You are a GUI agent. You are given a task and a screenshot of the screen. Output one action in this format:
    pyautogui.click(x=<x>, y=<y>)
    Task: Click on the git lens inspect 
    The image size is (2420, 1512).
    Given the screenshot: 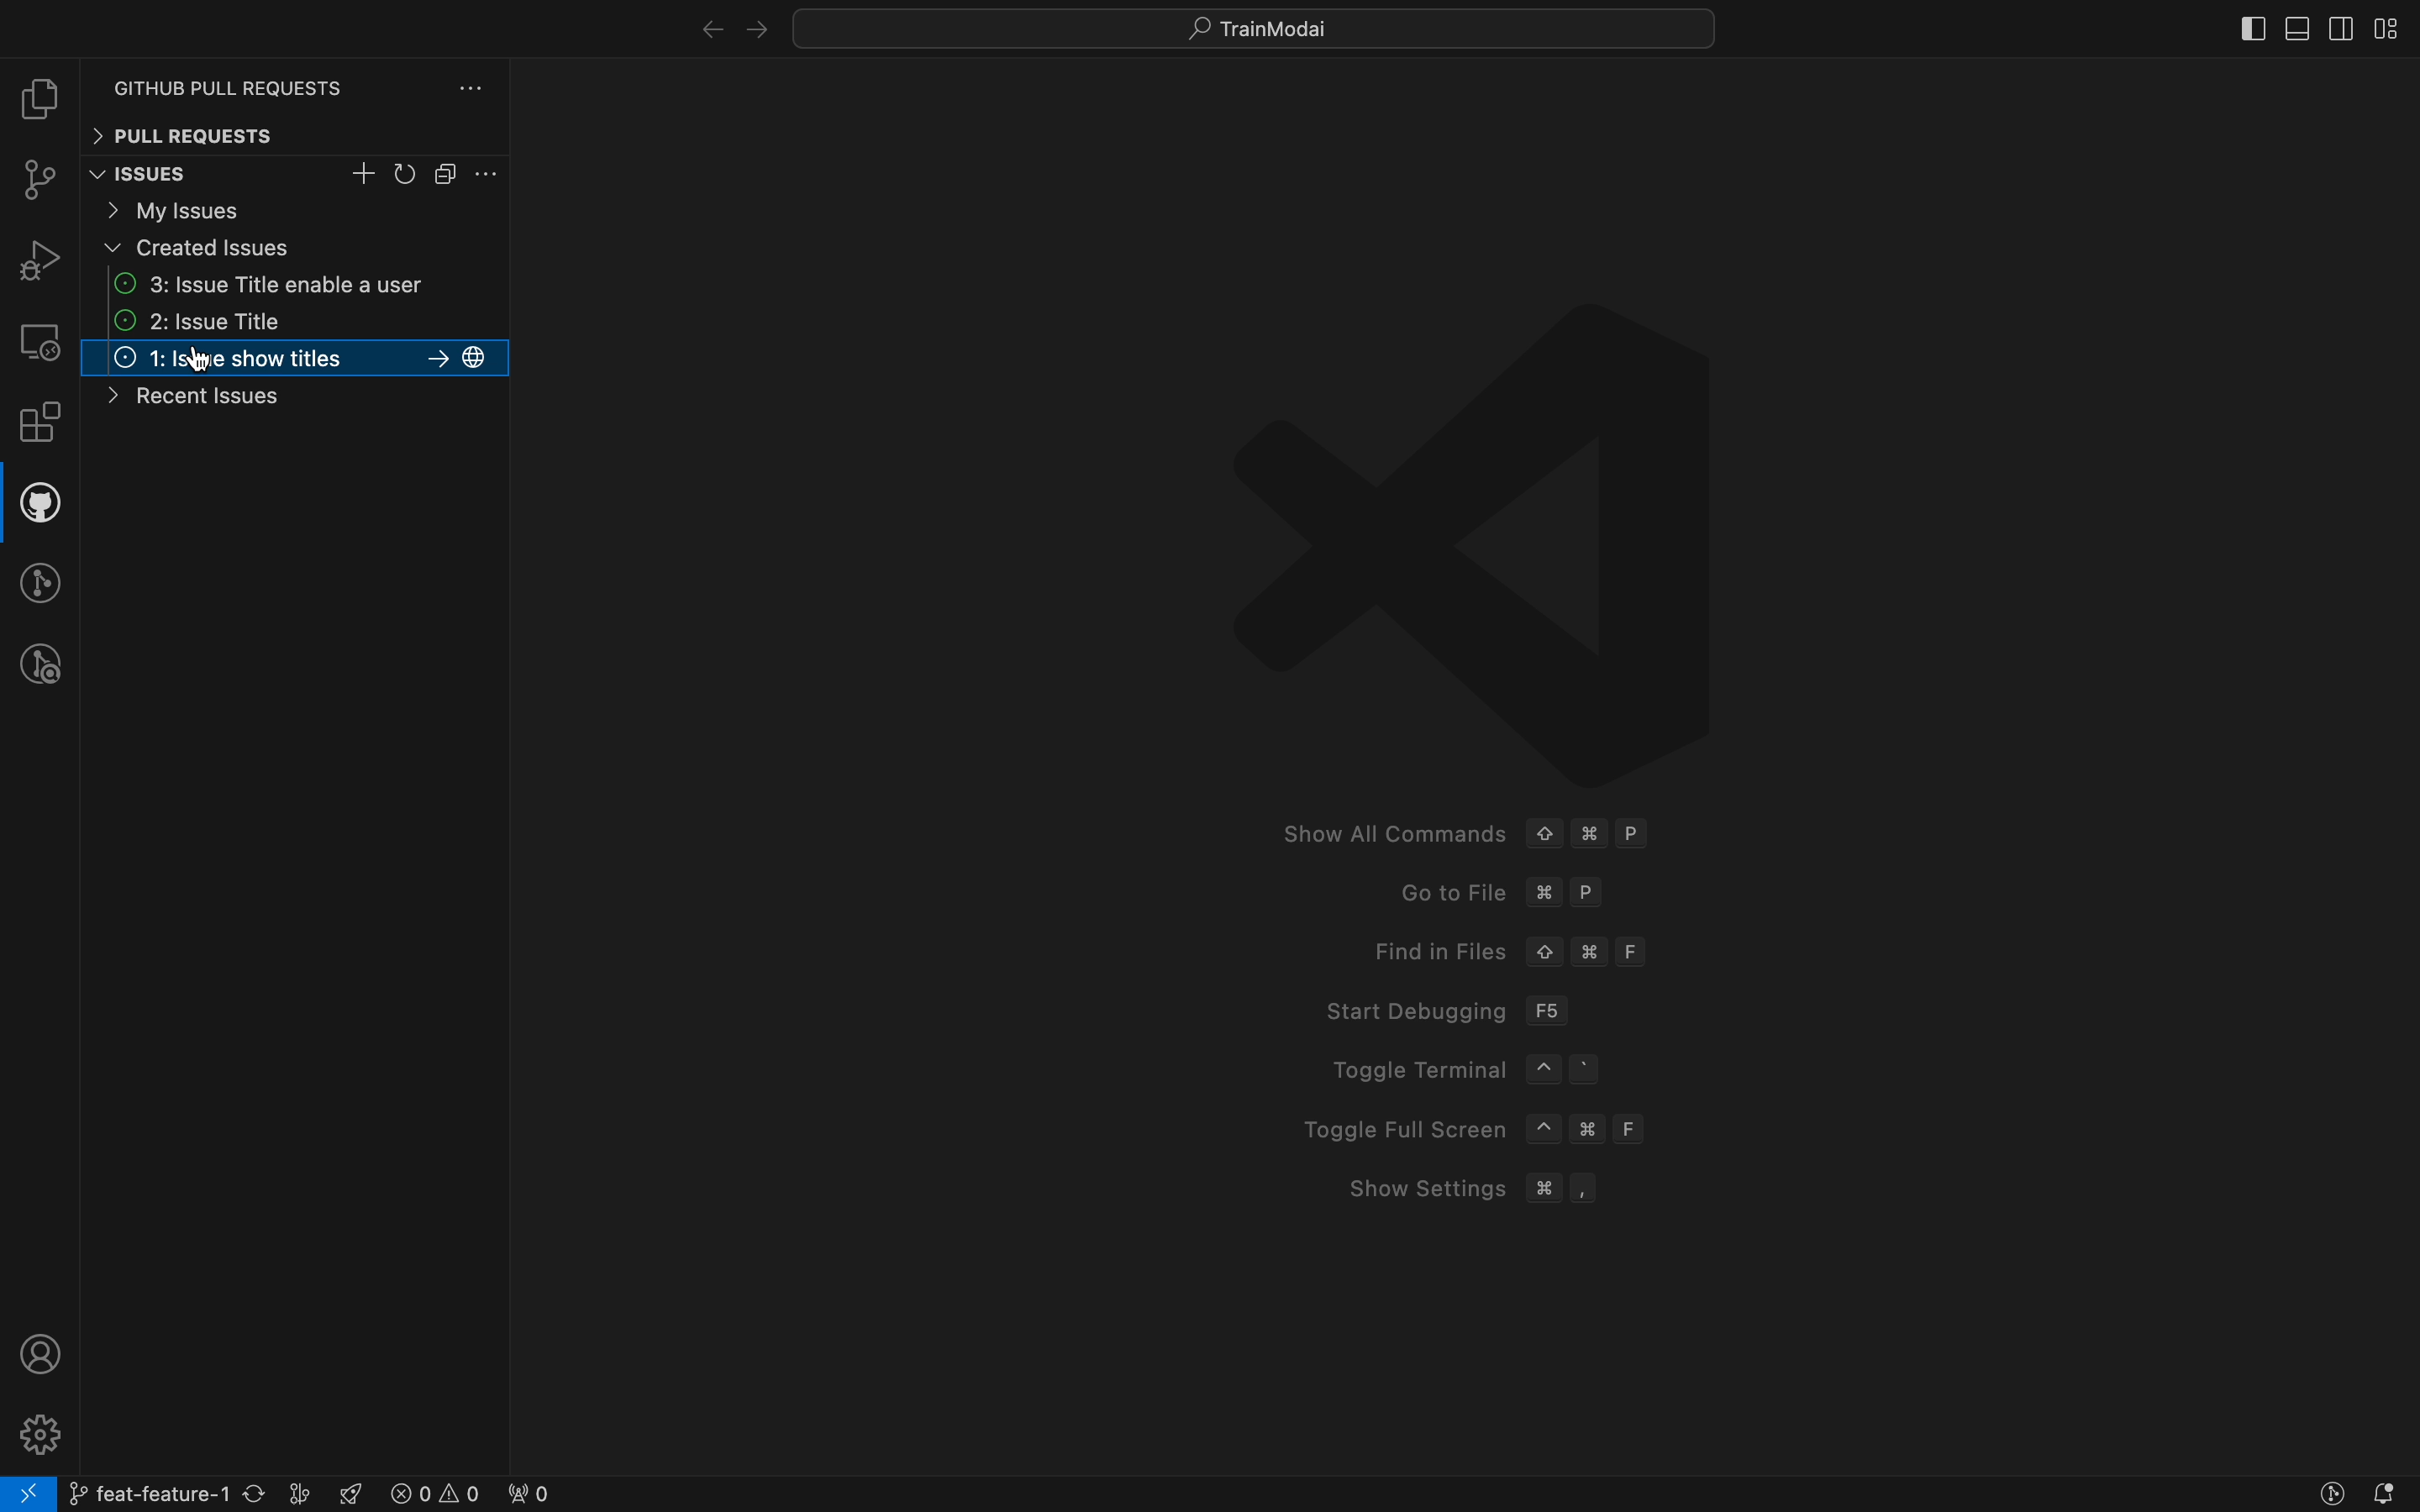 What is the action you would take?
    pyautogui.click(x=41, y=665)
    